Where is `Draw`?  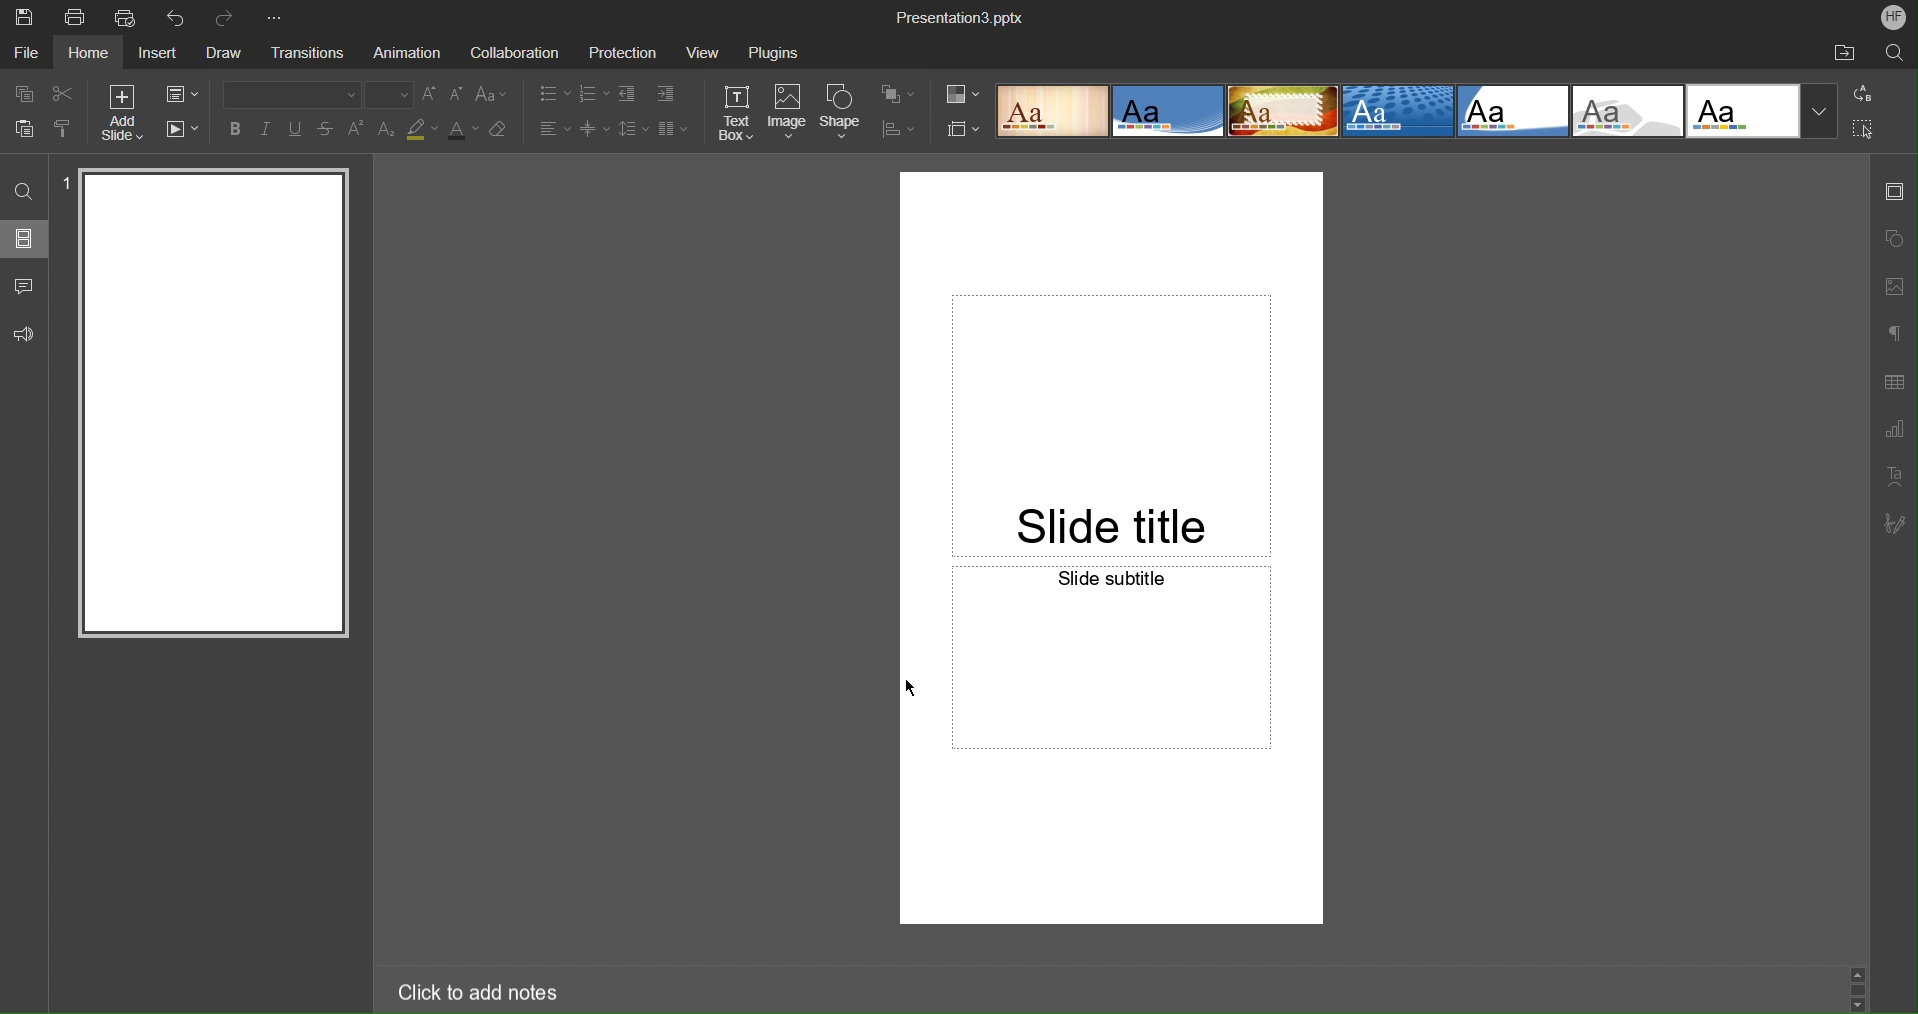
Draw is located at coordinates (224, 54).